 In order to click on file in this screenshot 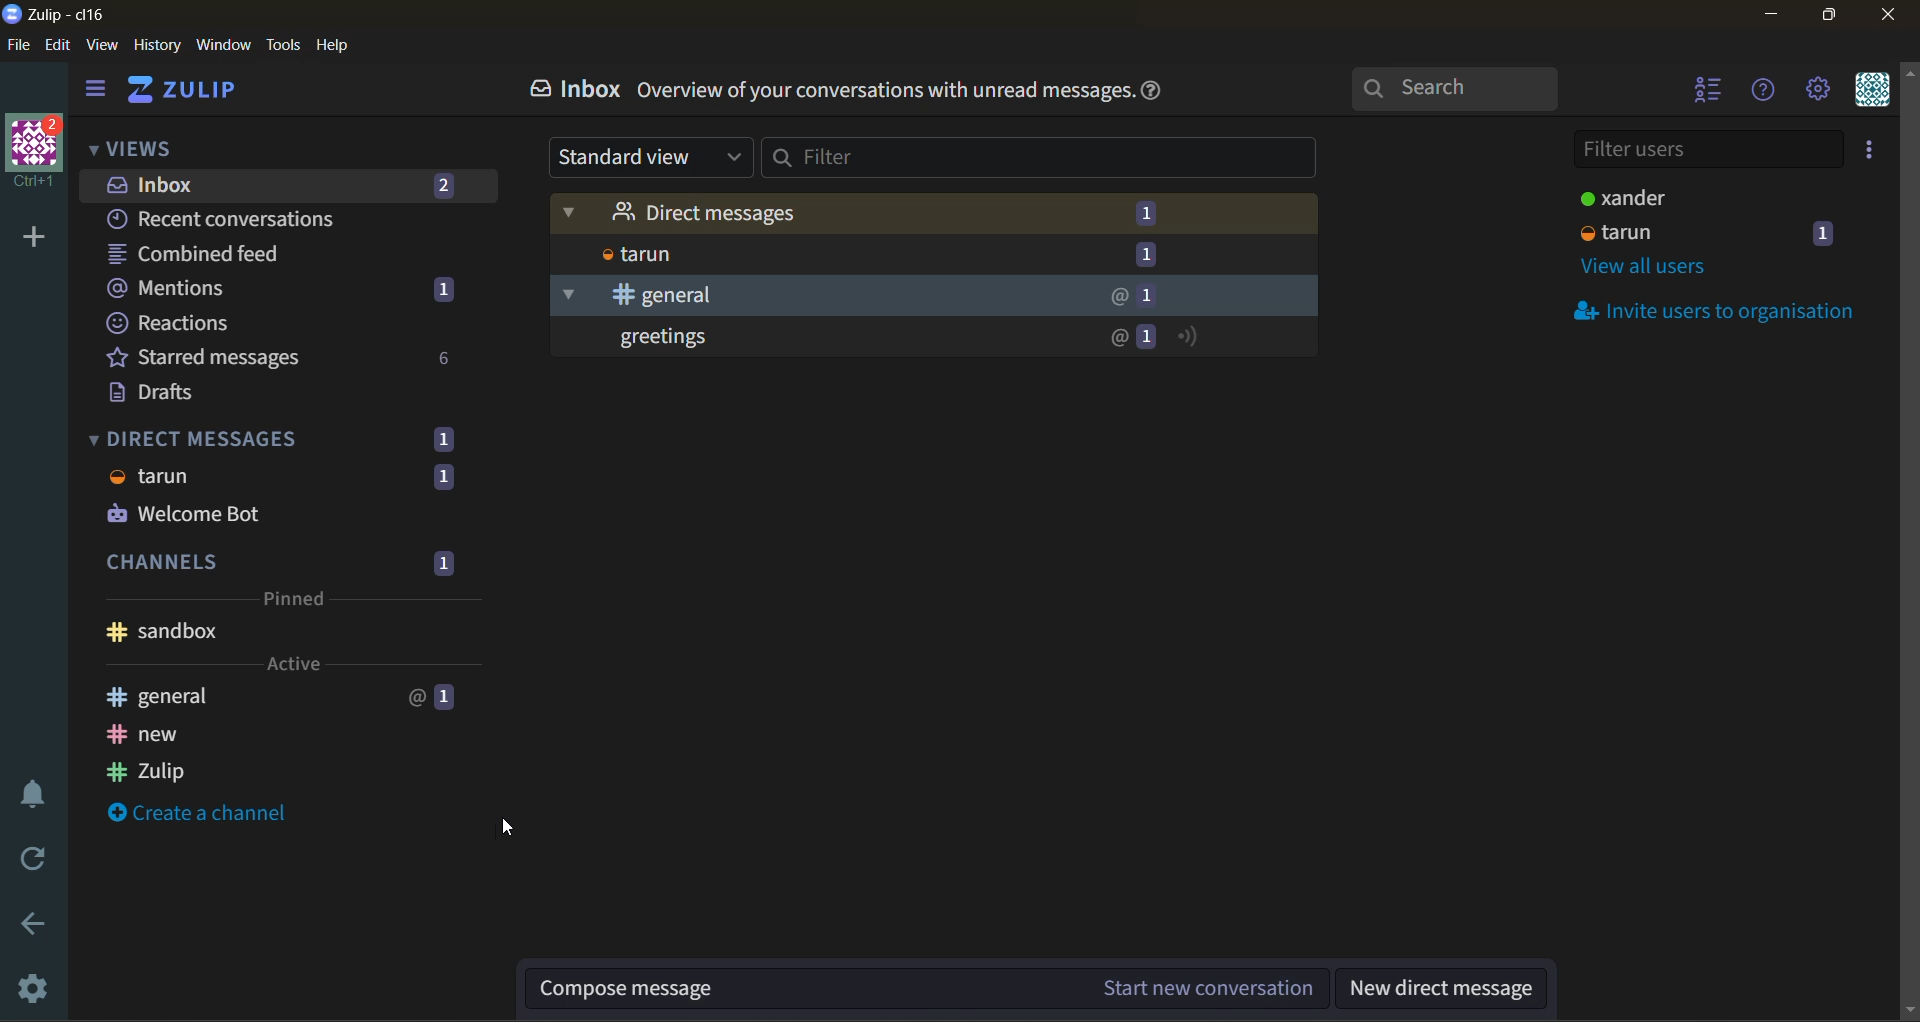, I will do `click(19, 46)`.